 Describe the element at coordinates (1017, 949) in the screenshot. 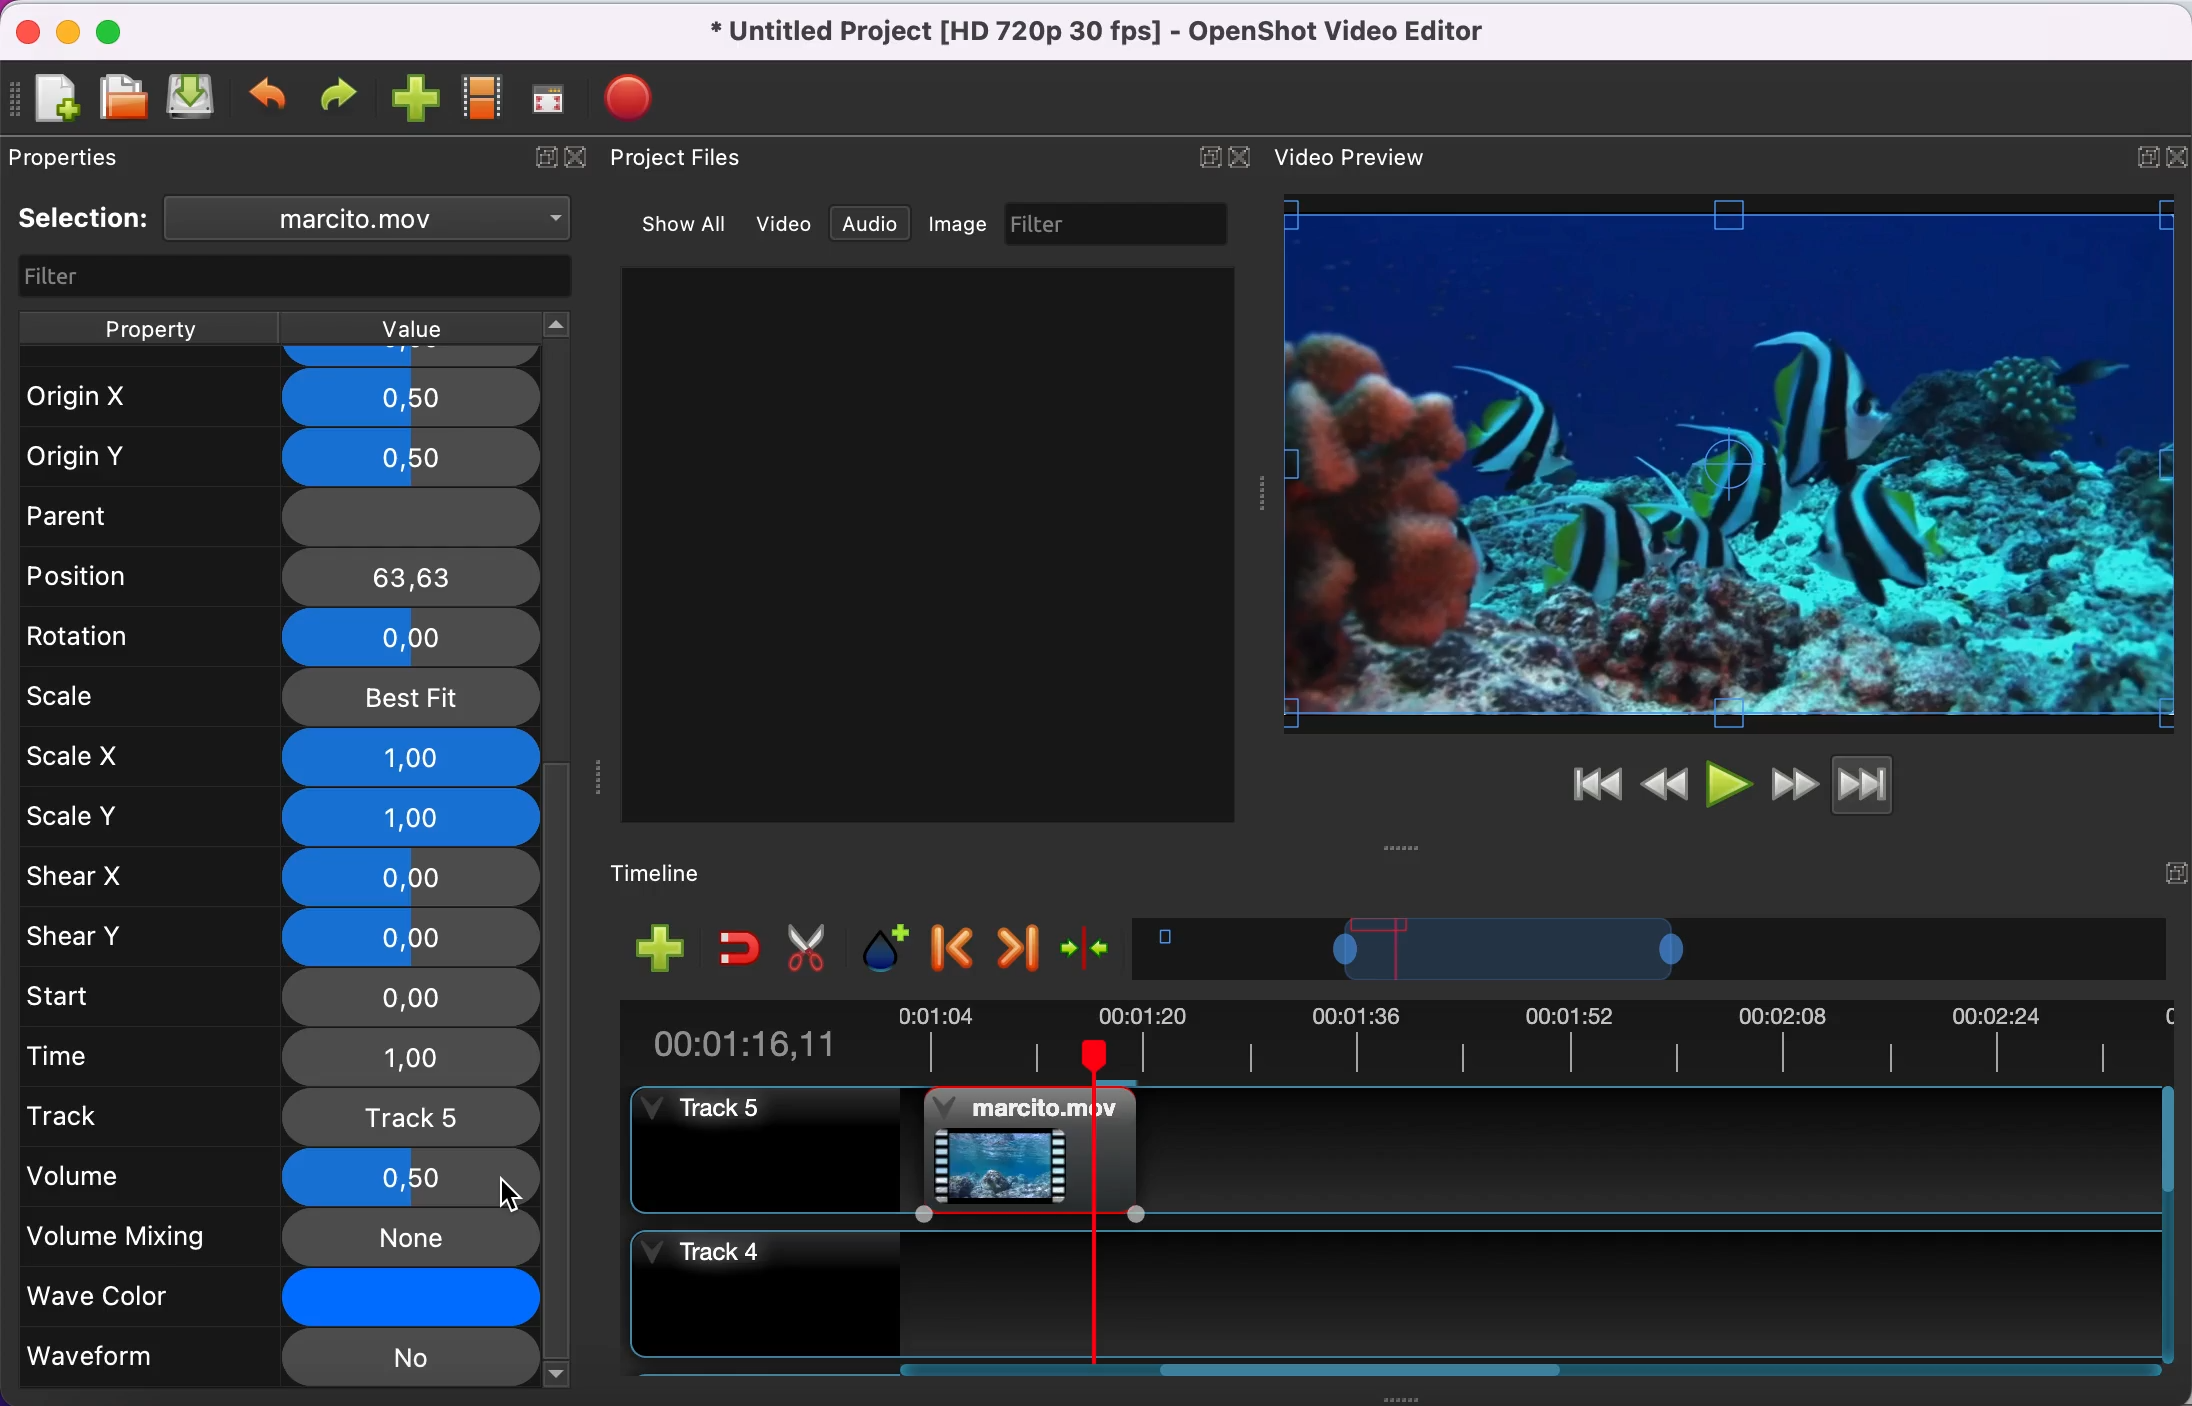

I see `next marker` at that location.